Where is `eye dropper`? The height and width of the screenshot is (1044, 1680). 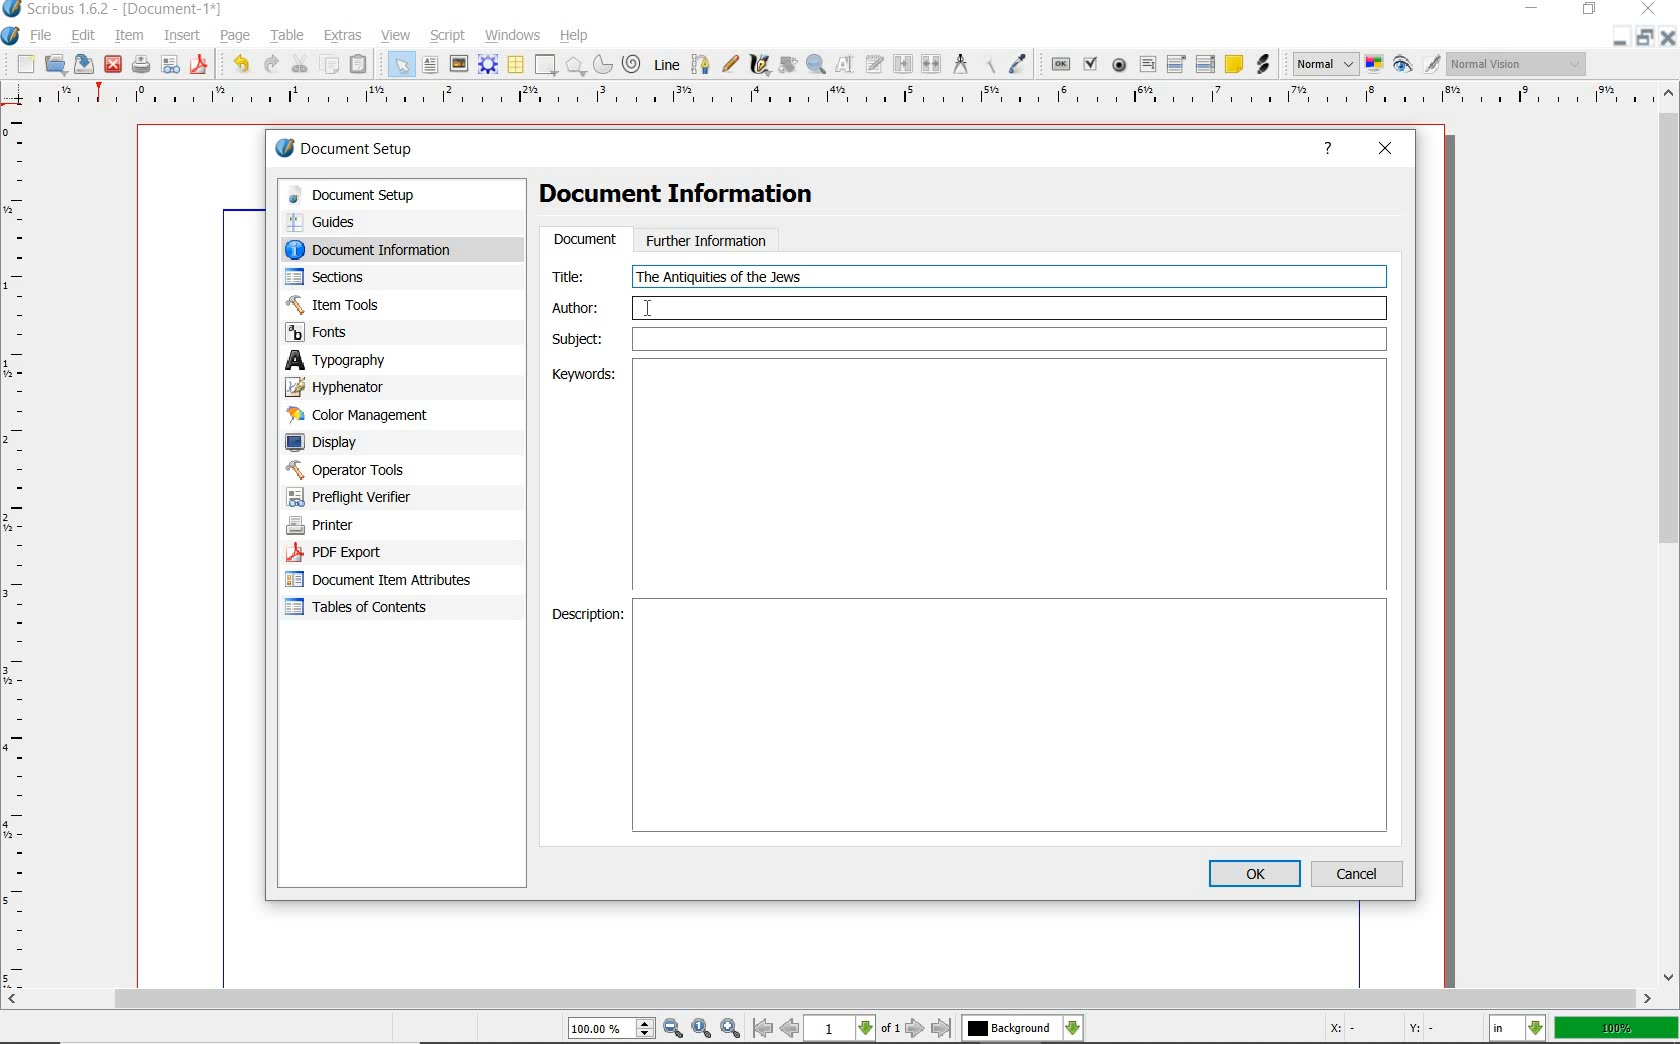
eye dropper is located at coordinates (1019, 63).